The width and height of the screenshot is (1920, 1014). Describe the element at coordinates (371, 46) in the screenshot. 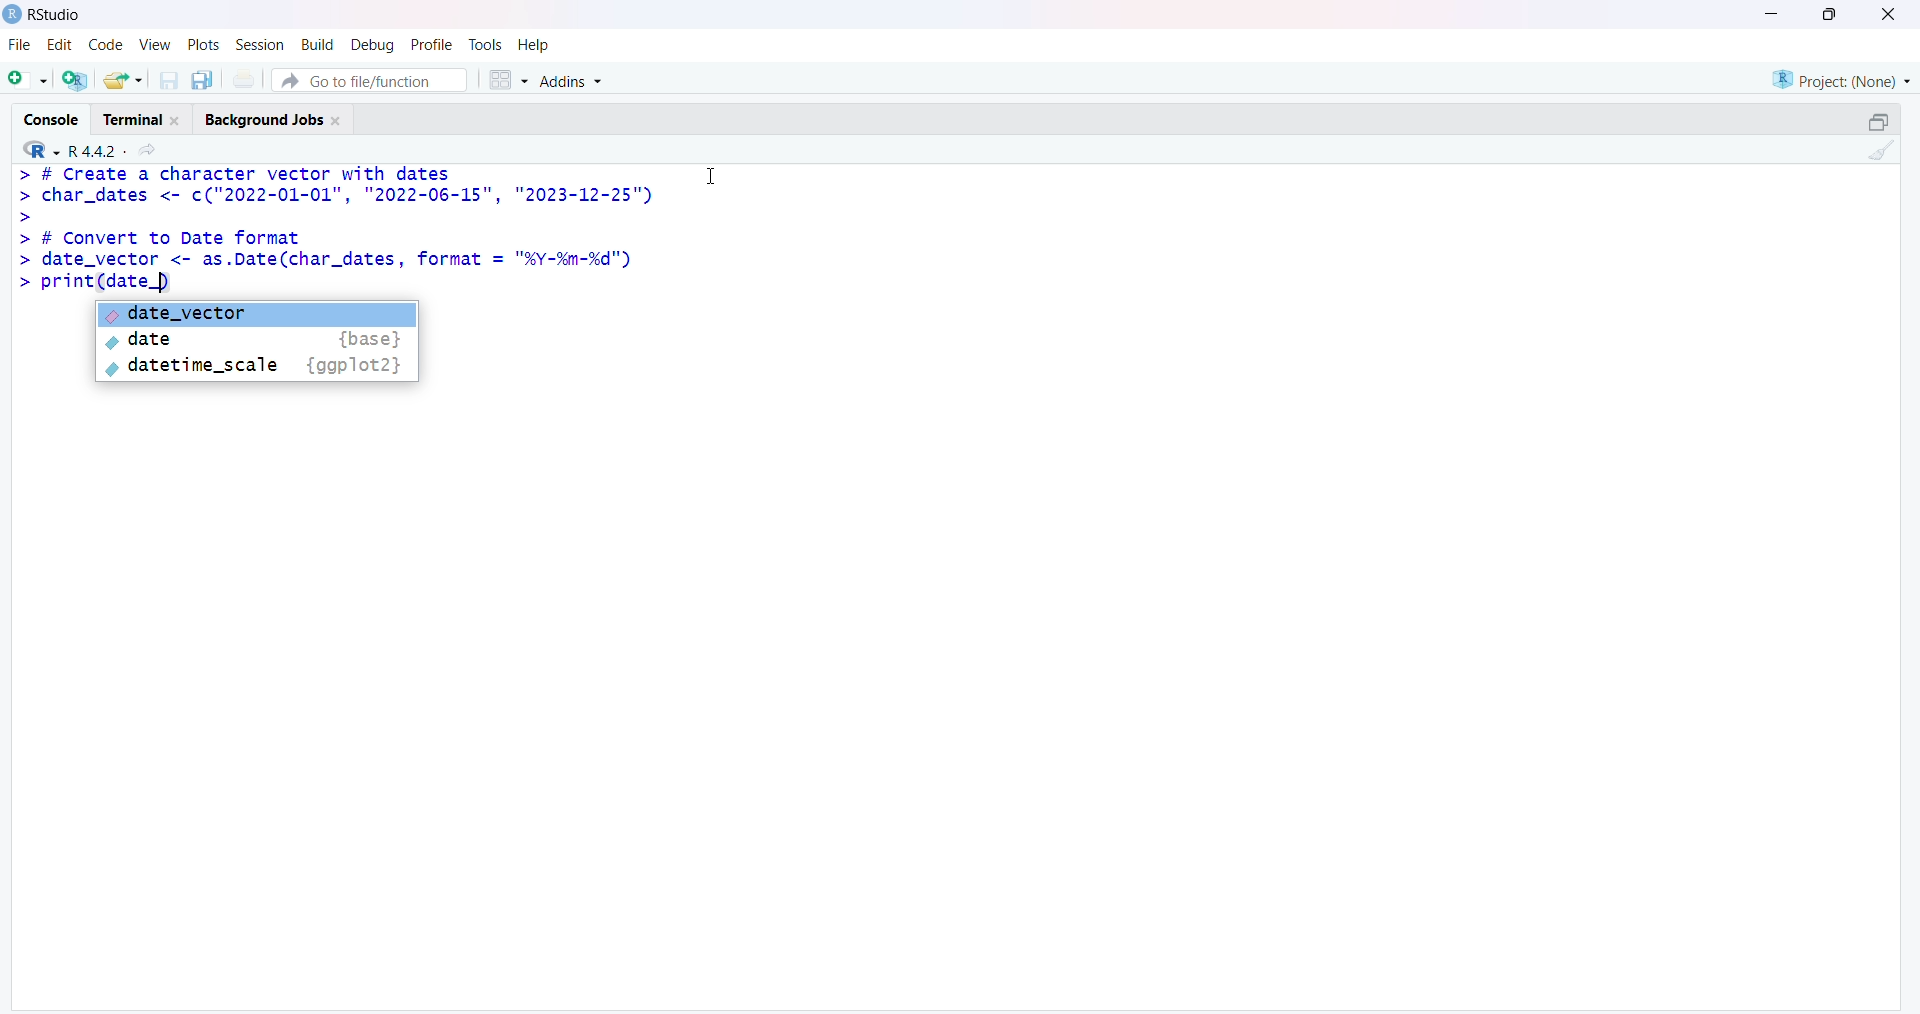

I see `Debug` at that location.